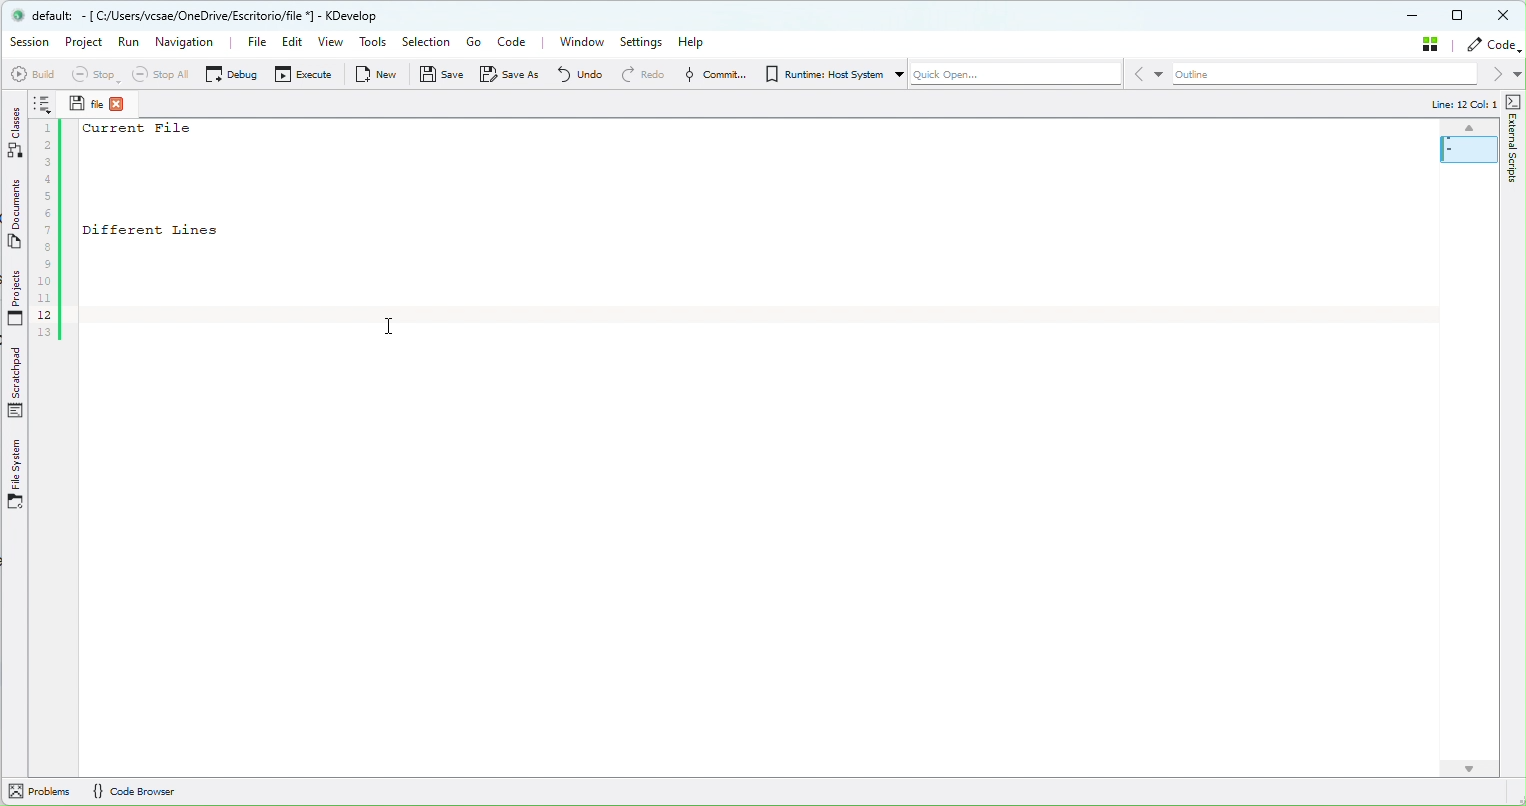 The height and width of the screenshot is (806, 1526). What do you see at coordinates (376, 73) in the screenshot?
I see `New` at bounding box center [376, 73].